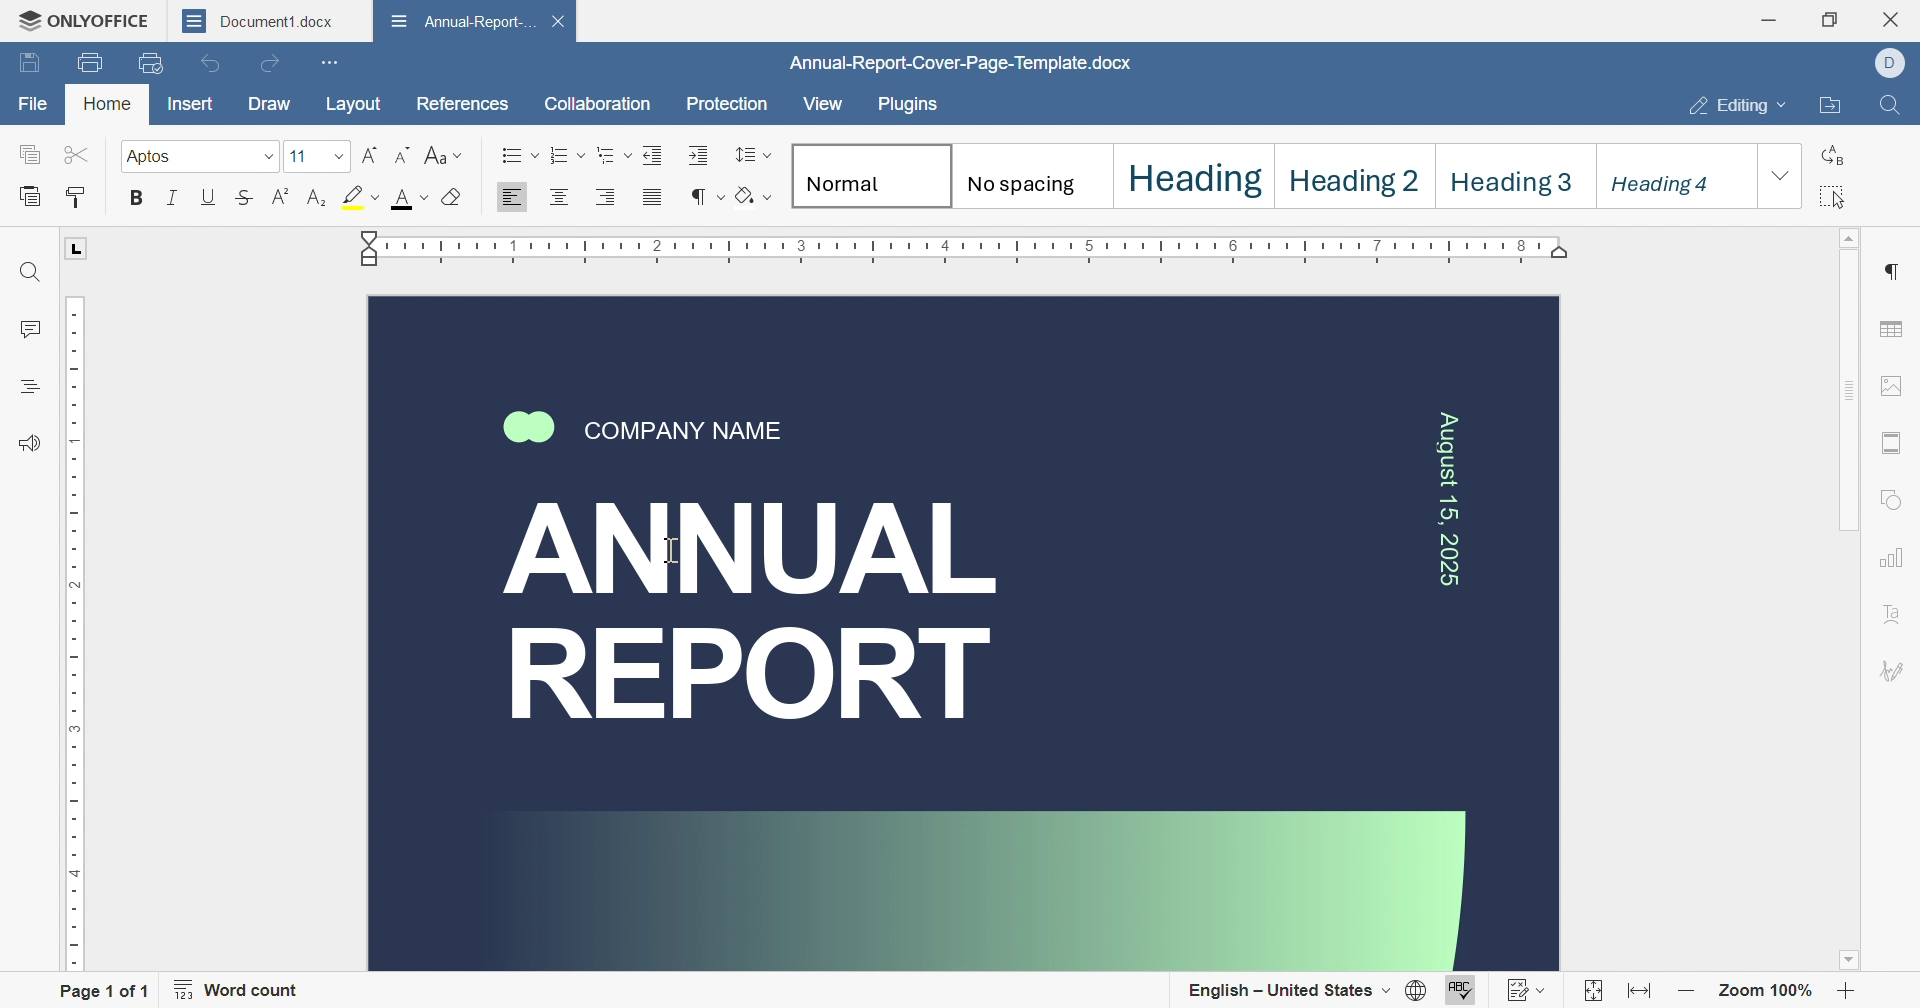 The height and width of the screenshot is (1008, 1920). Describe the element at coordinates (405, 156) in the screenshot. I see `decrement font size` at that location.